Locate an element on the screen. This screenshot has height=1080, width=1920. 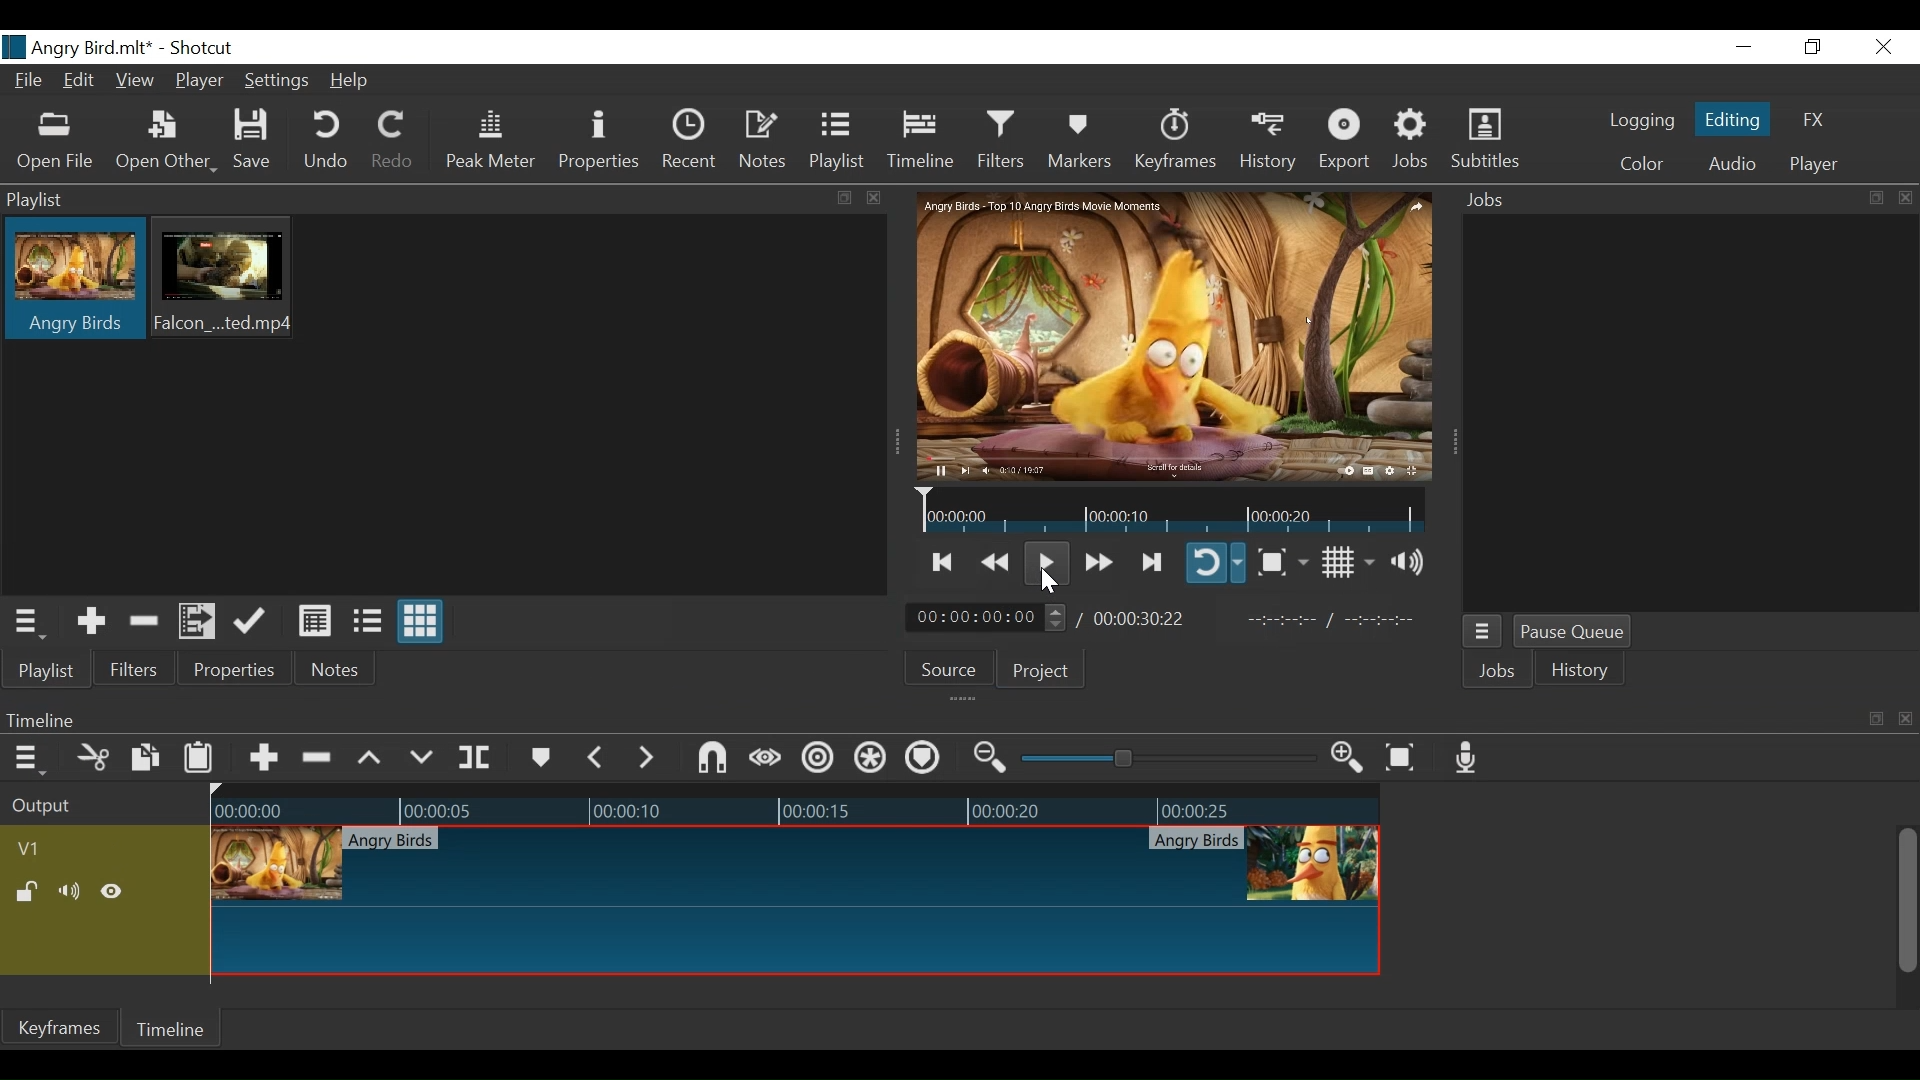
Toggle player looping is located at coordinates (1215, 564).